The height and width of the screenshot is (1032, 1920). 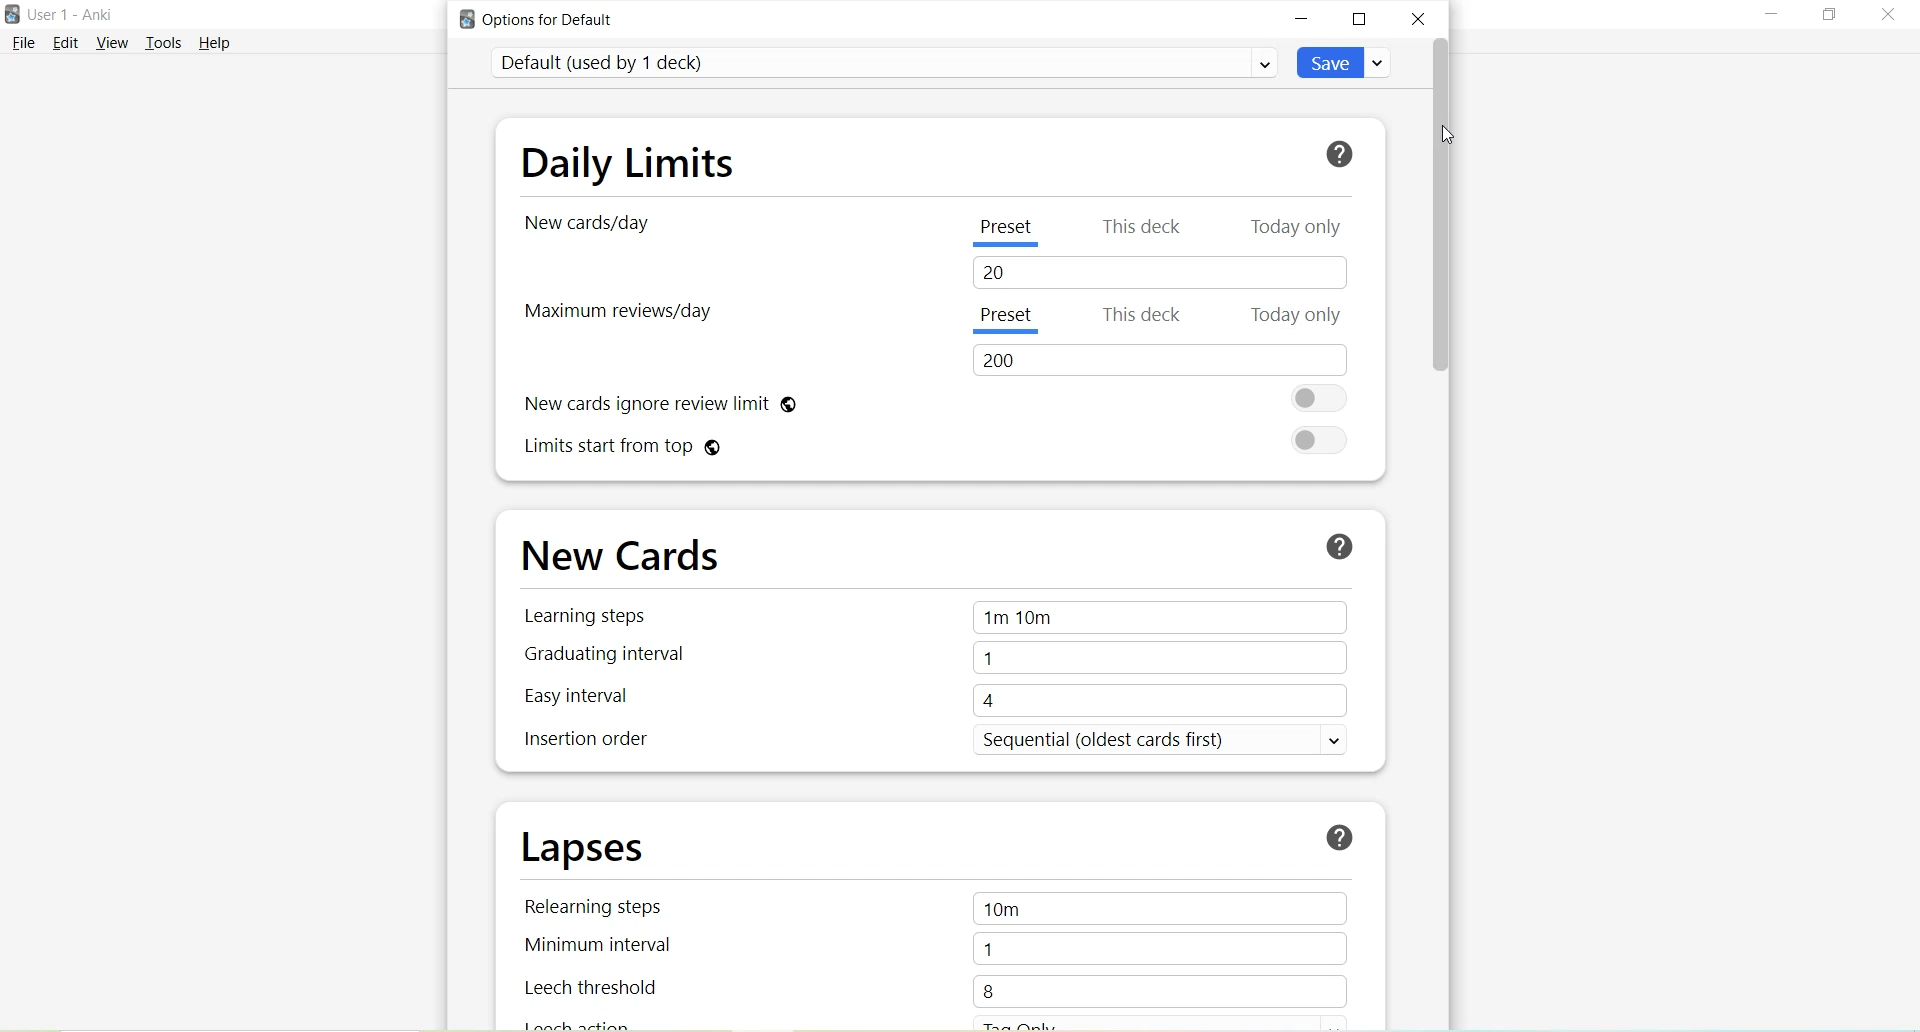 What do you see at coordinates (1145, 315) in the screenshot?
I see `This deck` at bounding box center [1145, 315].